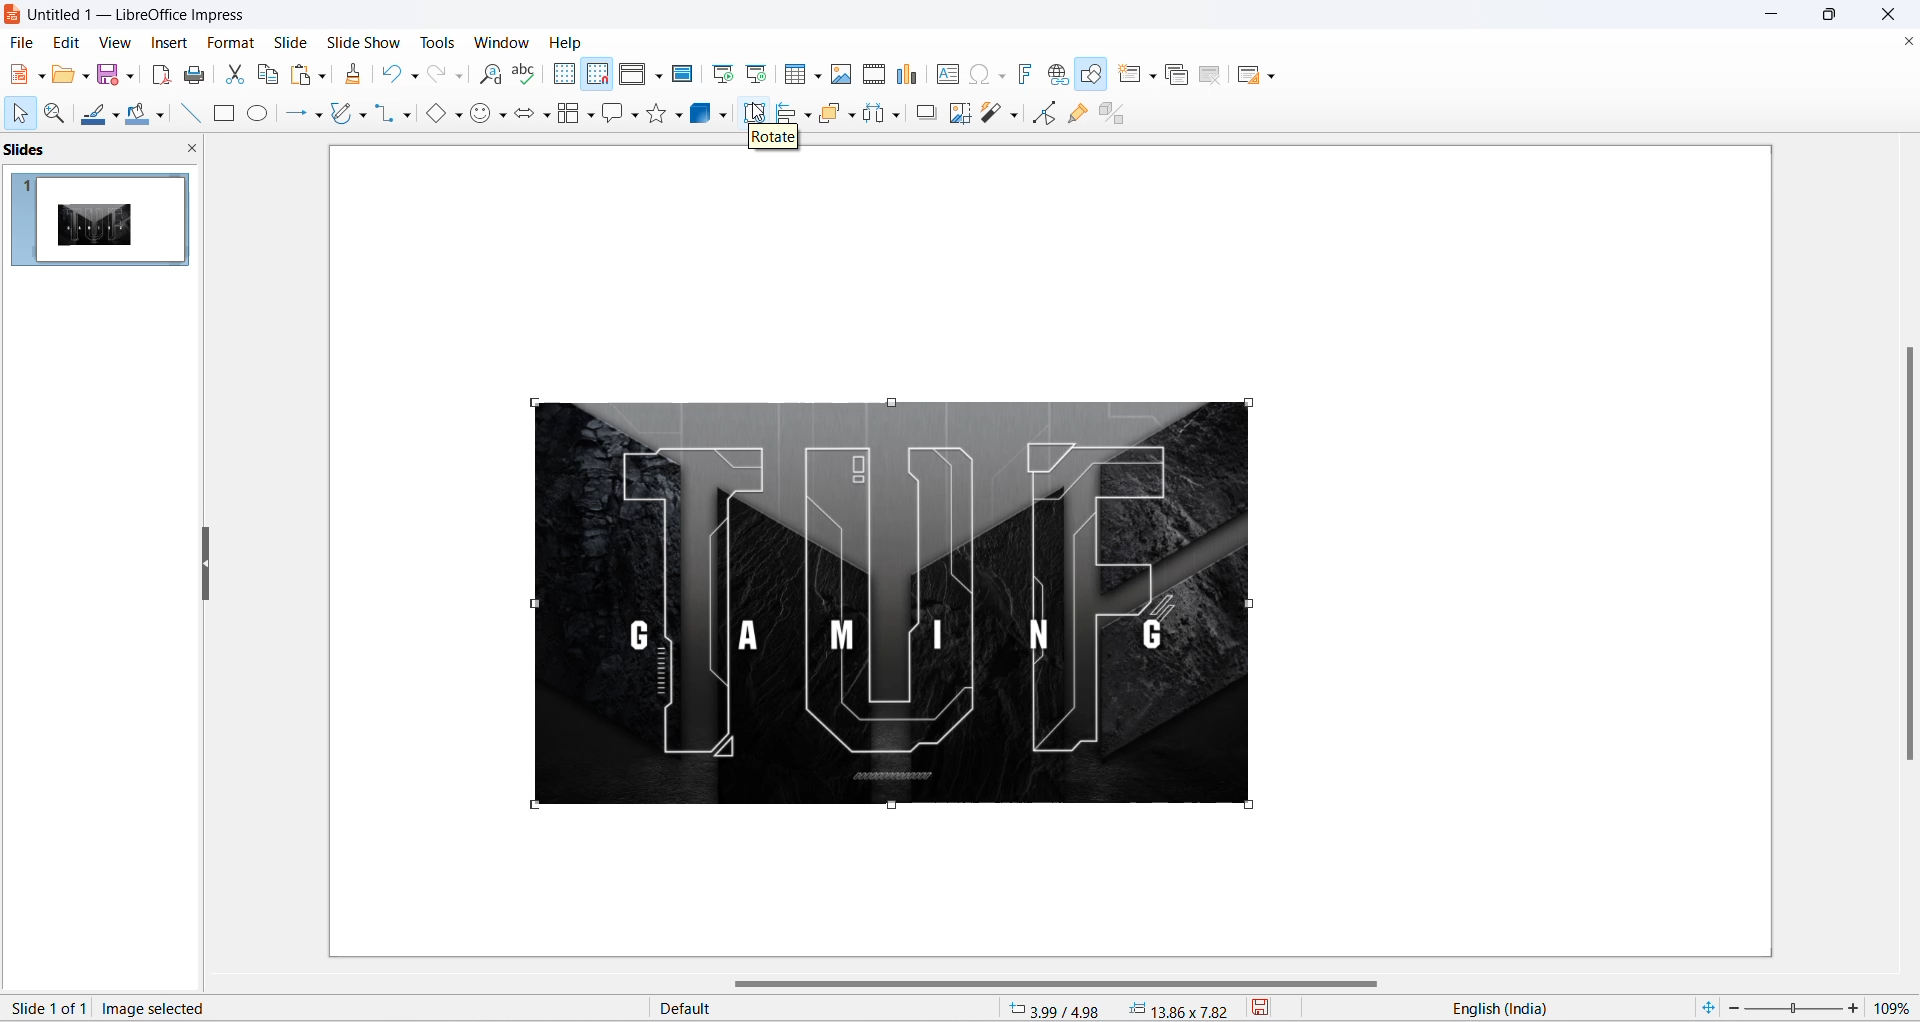  What do you see at coordinates (317, 116) in the screenshot?
I see `line and arrows options` at bounding box center [317, 116].